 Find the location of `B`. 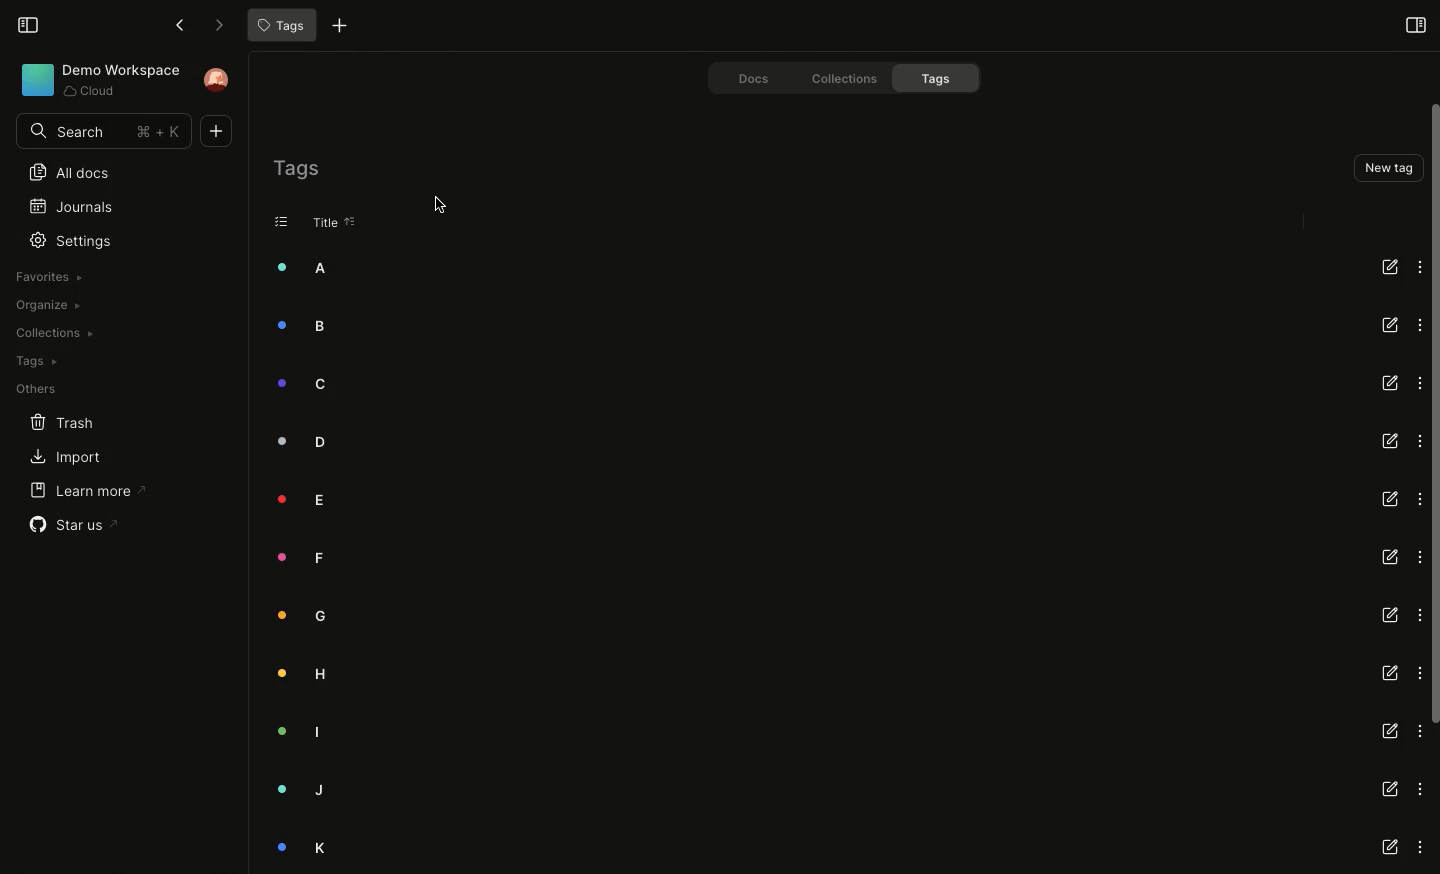

B is located at coordinates (305, 325).